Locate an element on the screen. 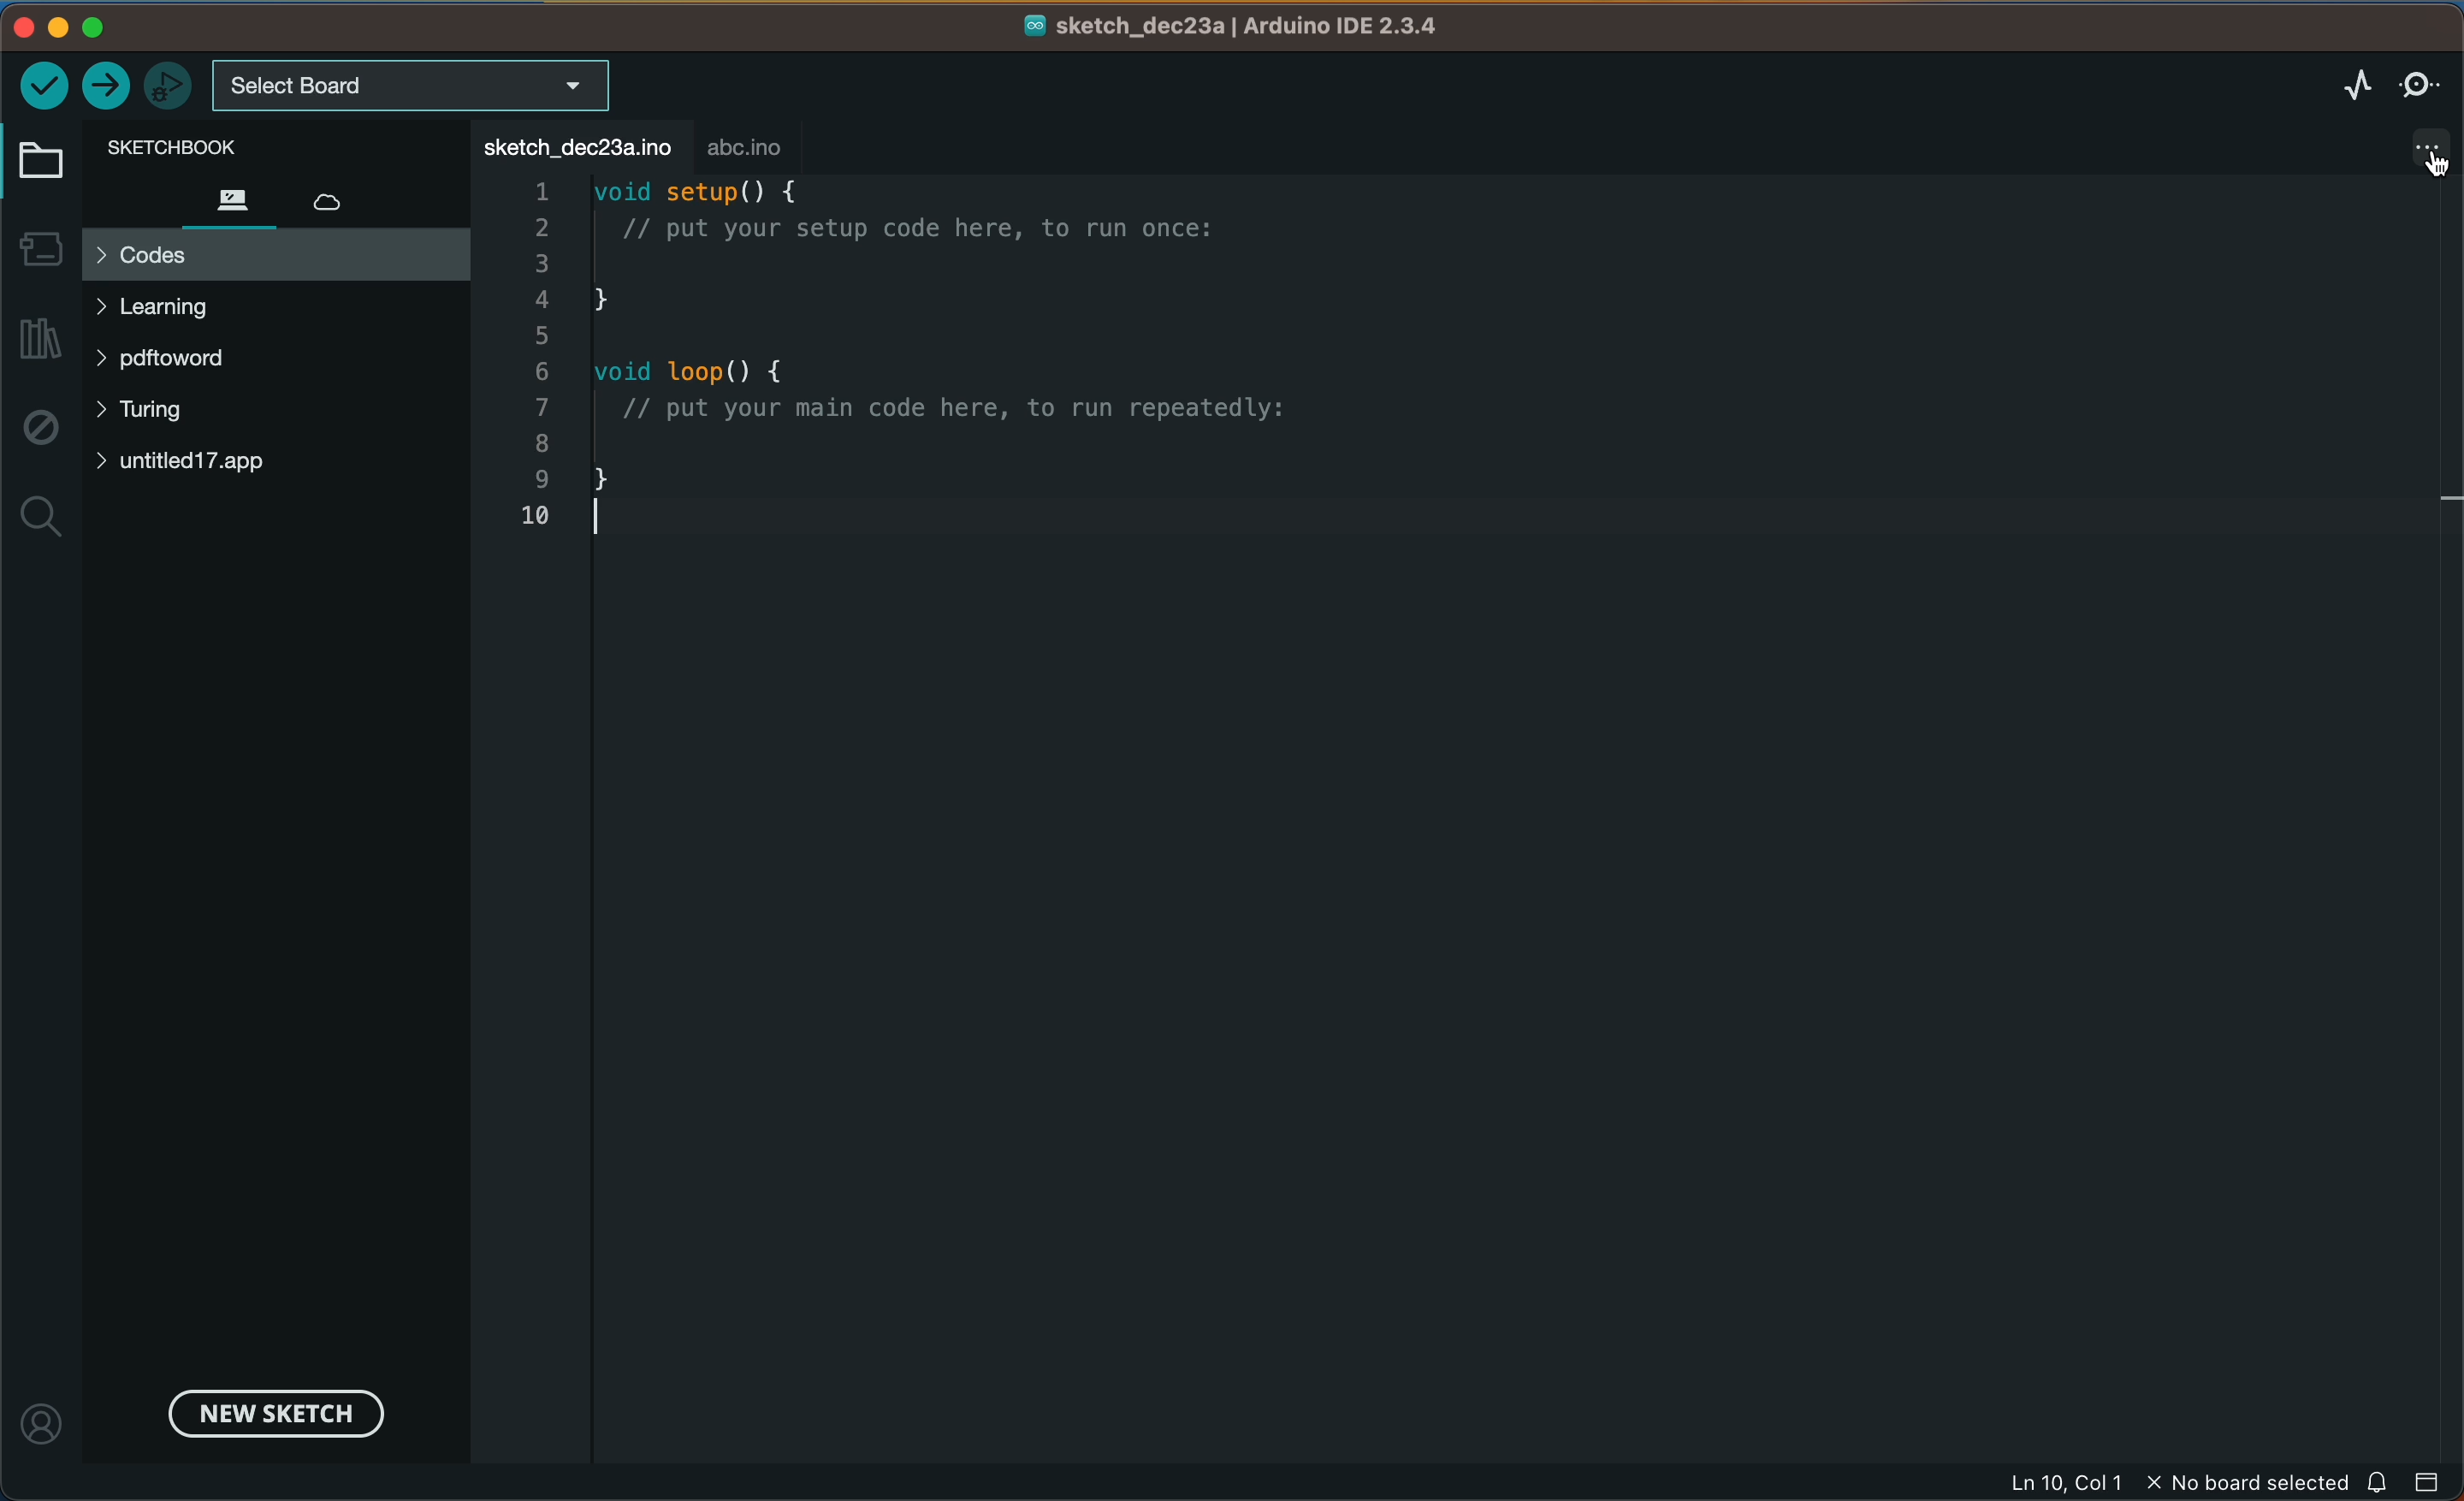  search is located at coordinates (42, 514).